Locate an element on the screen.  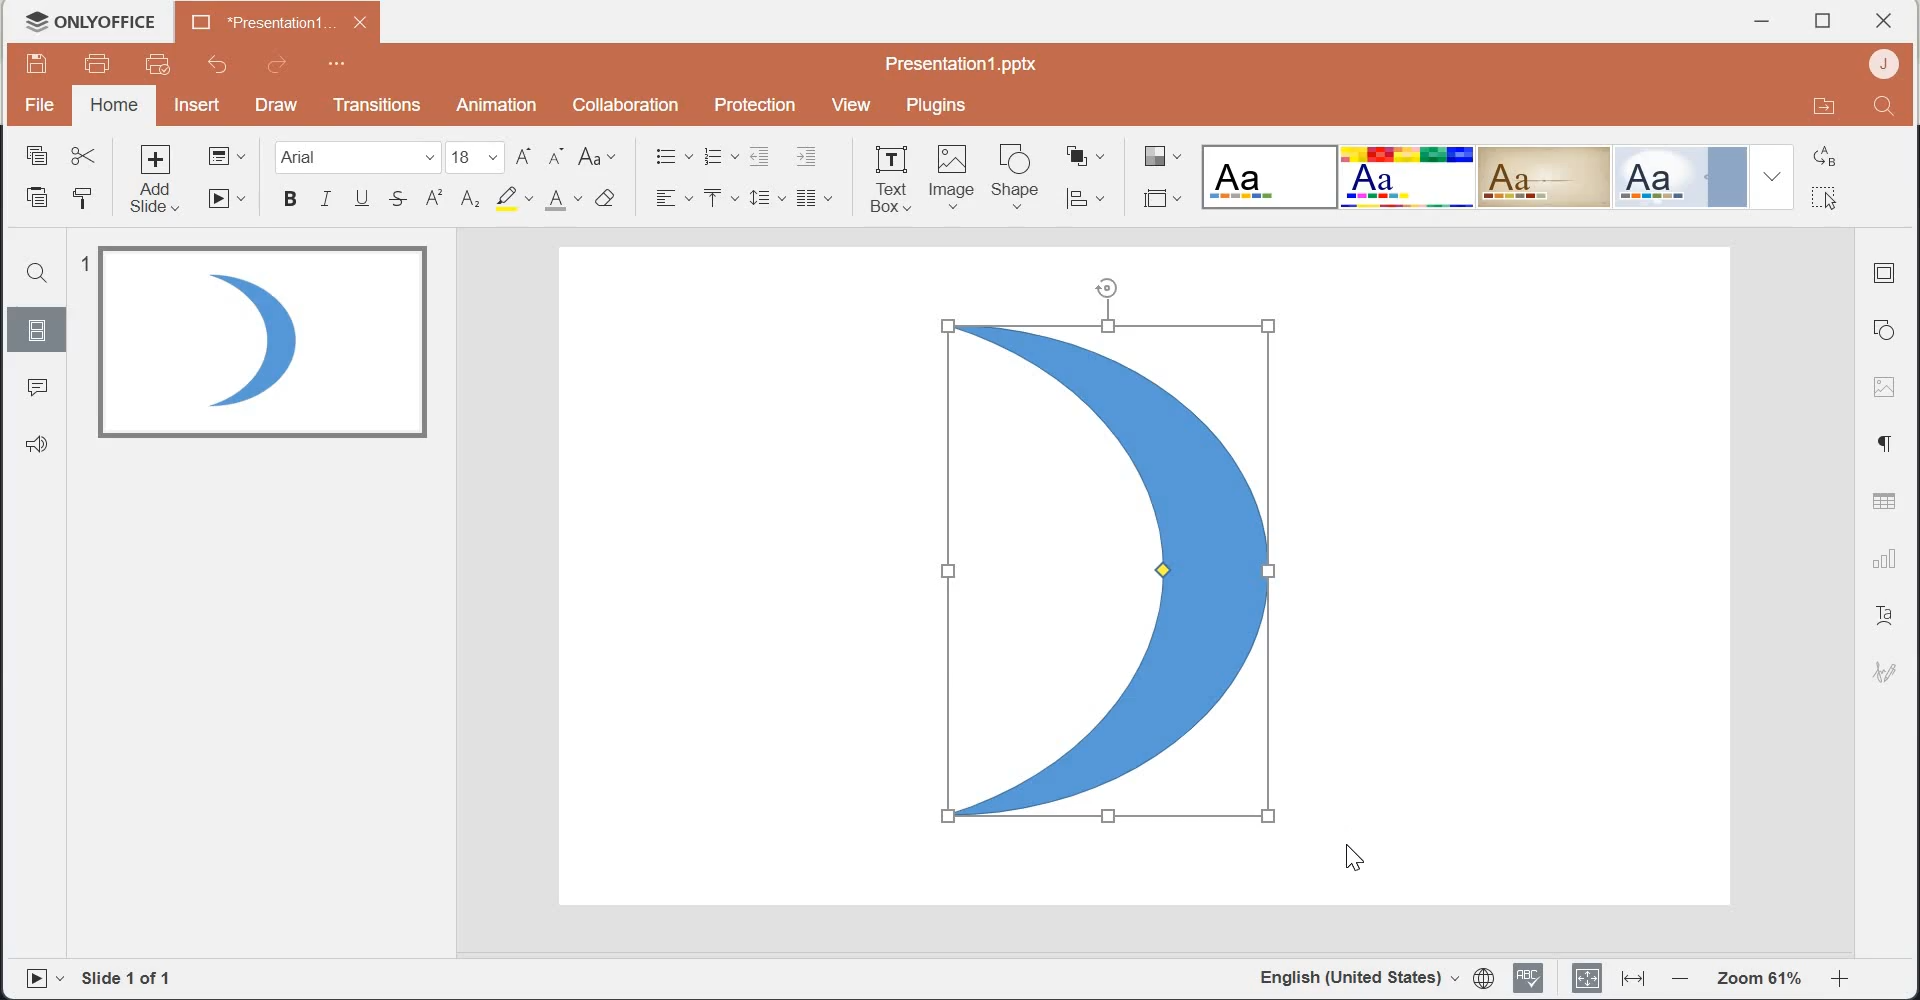
Zoom in is located at coordinates (1848, 980).